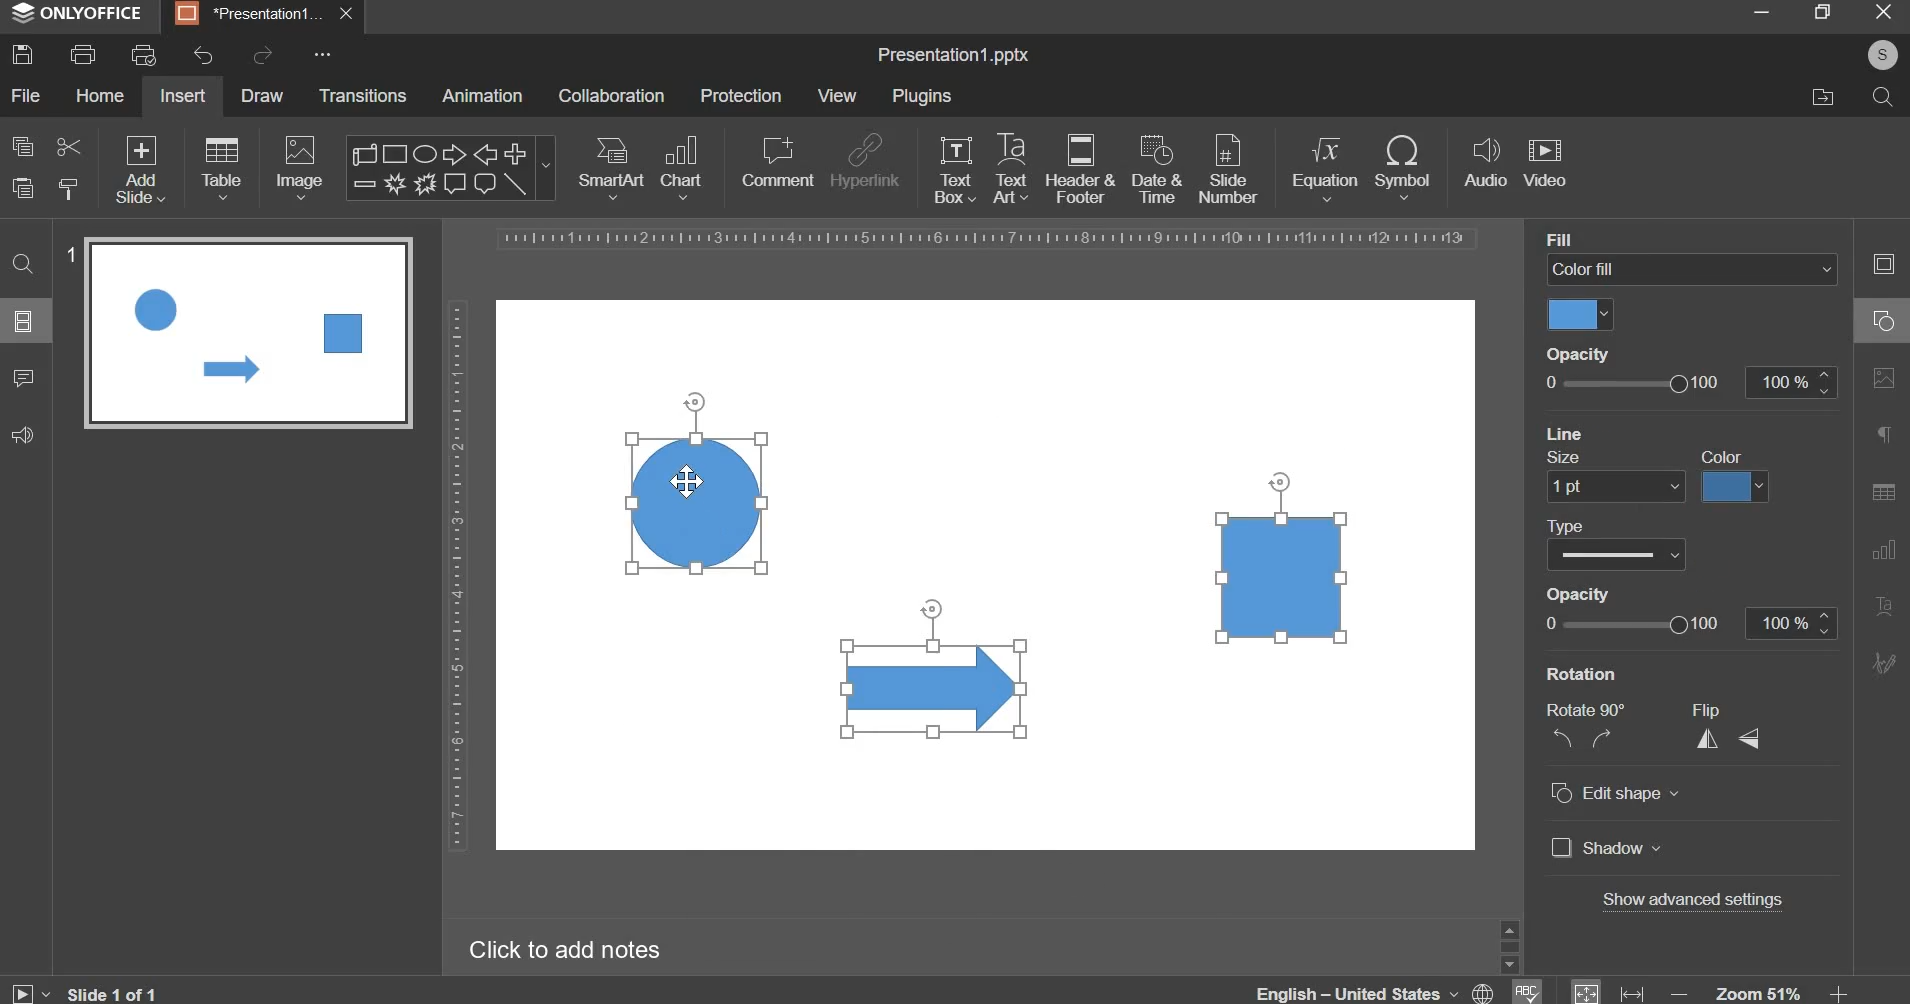 The height and width of the screenshot is (1004, 1910). Describe the element at coordinates (1879, 549) in the screenshot. I see `chart settings` at that location.